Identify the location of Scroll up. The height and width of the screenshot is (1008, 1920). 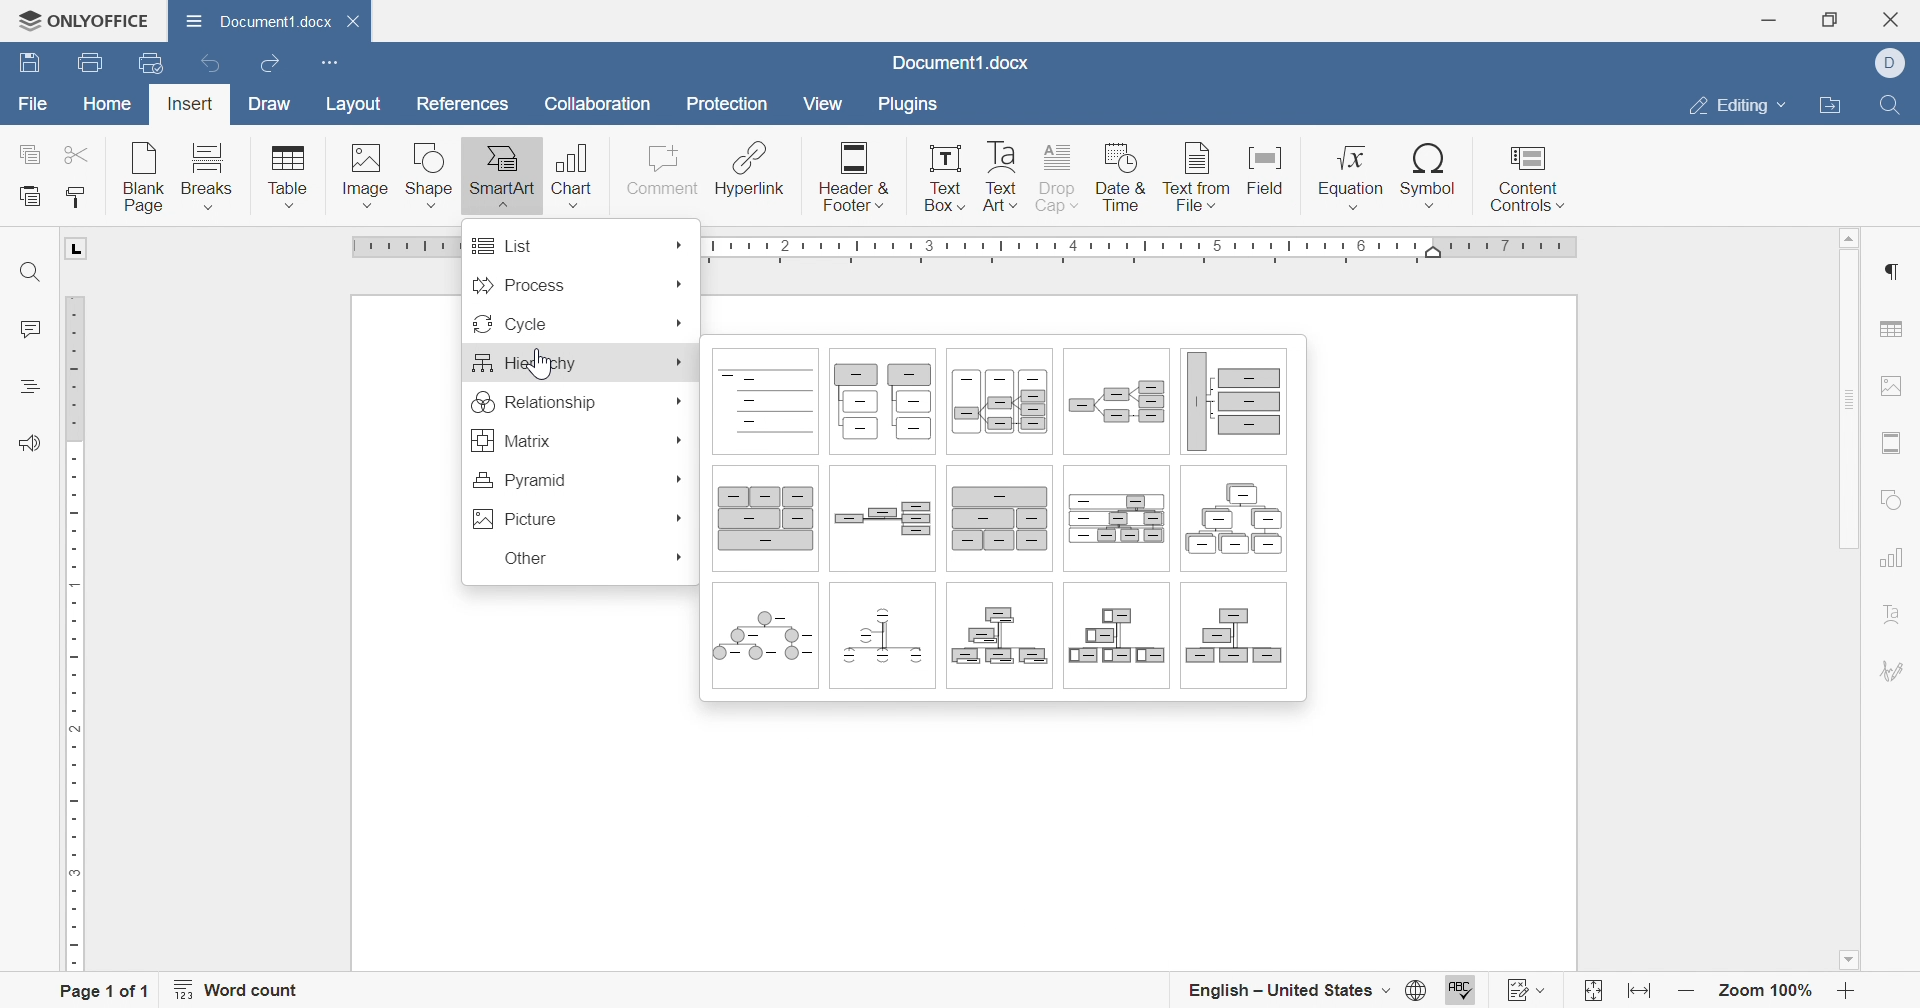
(1851, 235).